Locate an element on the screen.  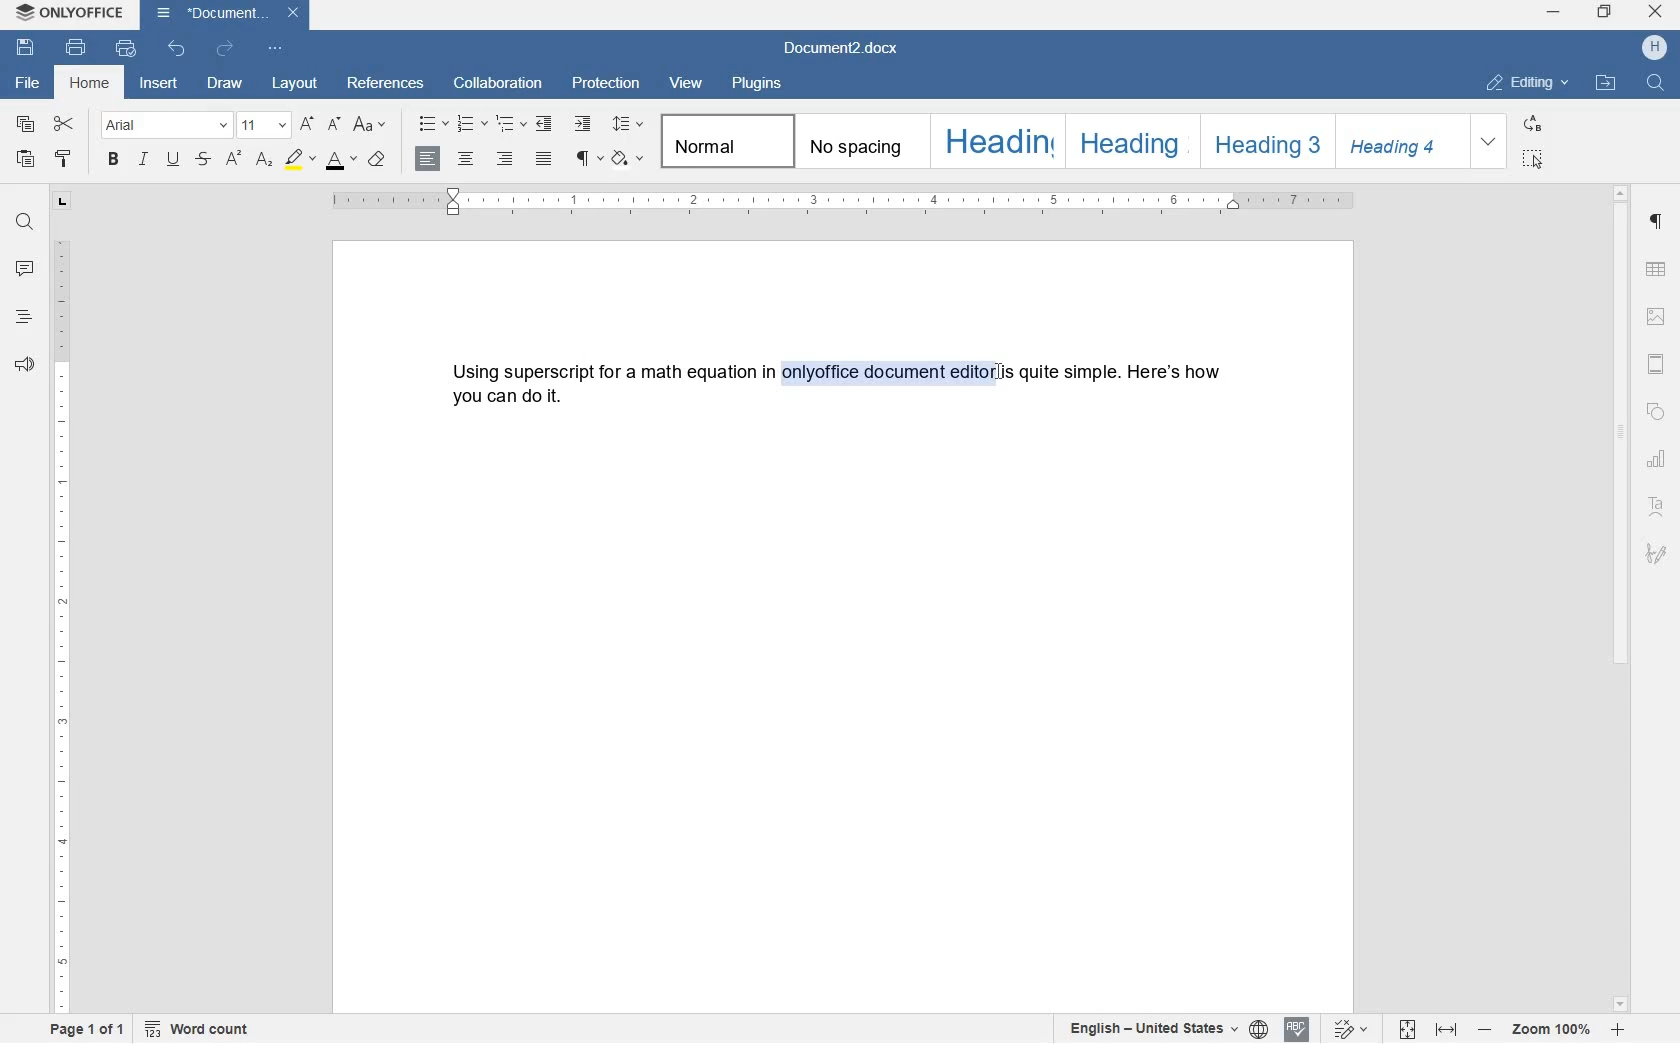
track changes is located at coordinates (1345, 1030).